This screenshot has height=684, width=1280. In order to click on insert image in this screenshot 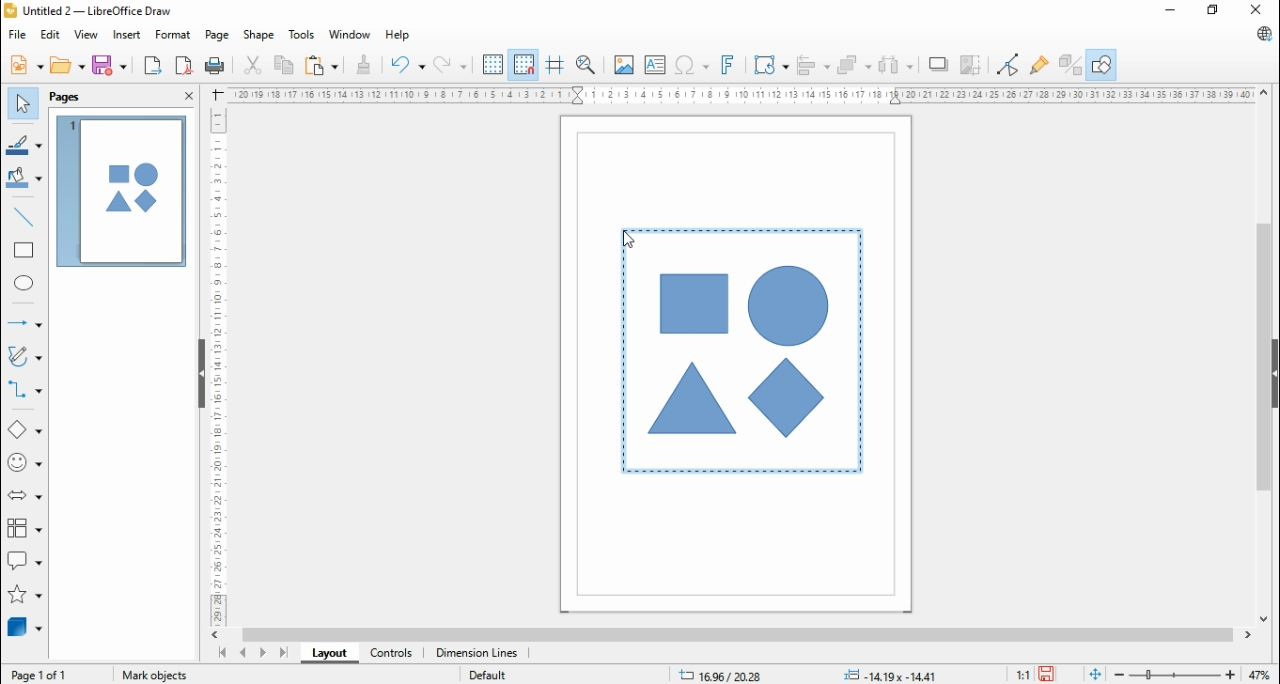, I will do `click(624, 66)`.